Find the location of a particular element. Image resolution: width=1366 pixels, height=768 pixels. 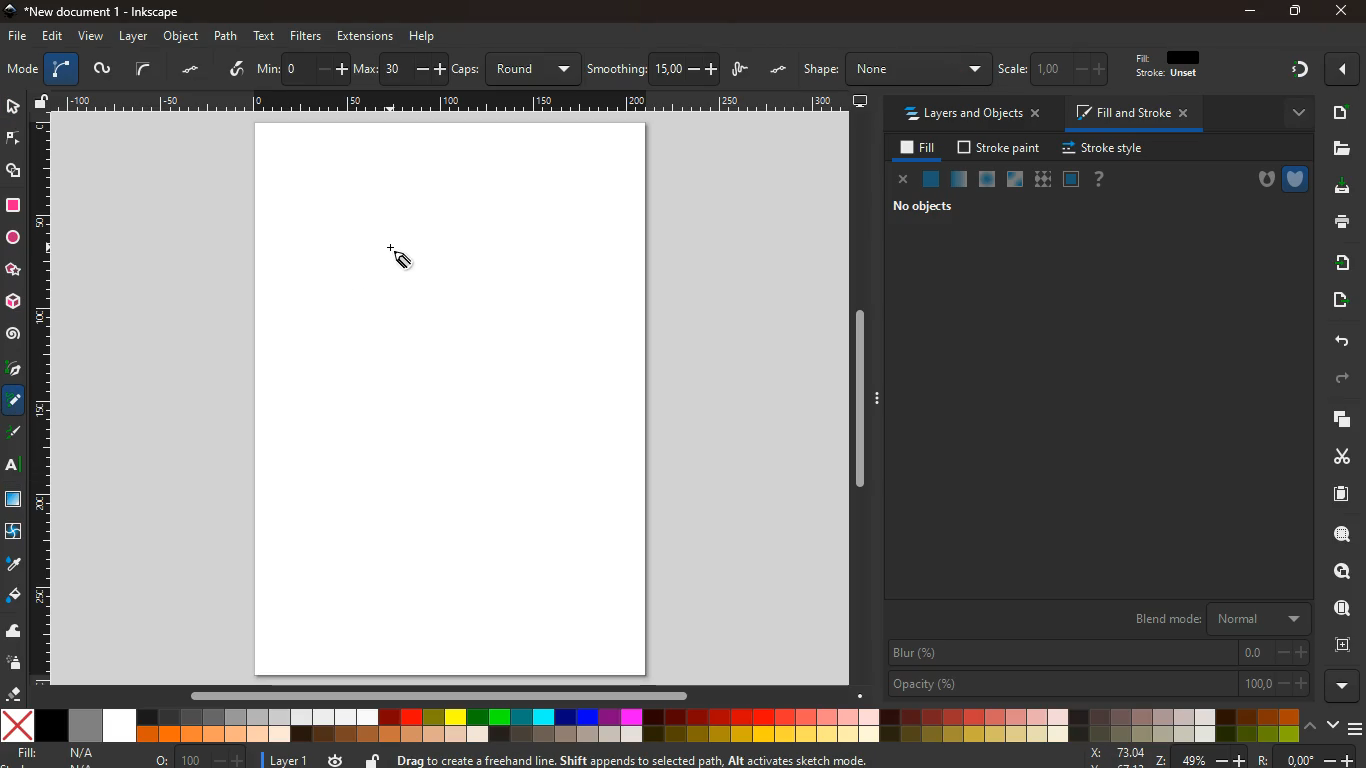

Scale is located at coordinates (41, 399).